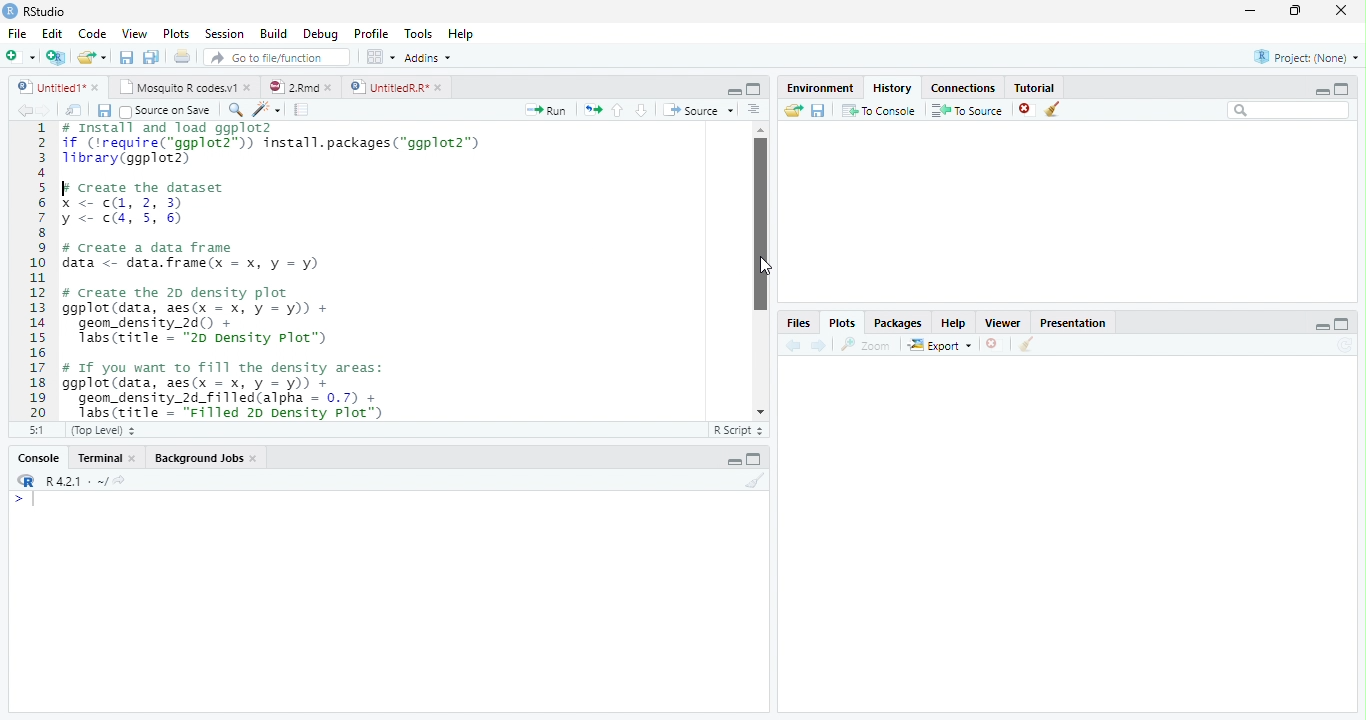 This screenshot has width=1366, height=720. Describe the element at coordinates (1319, 91) in the screenshot. I see `minimize` at that location.